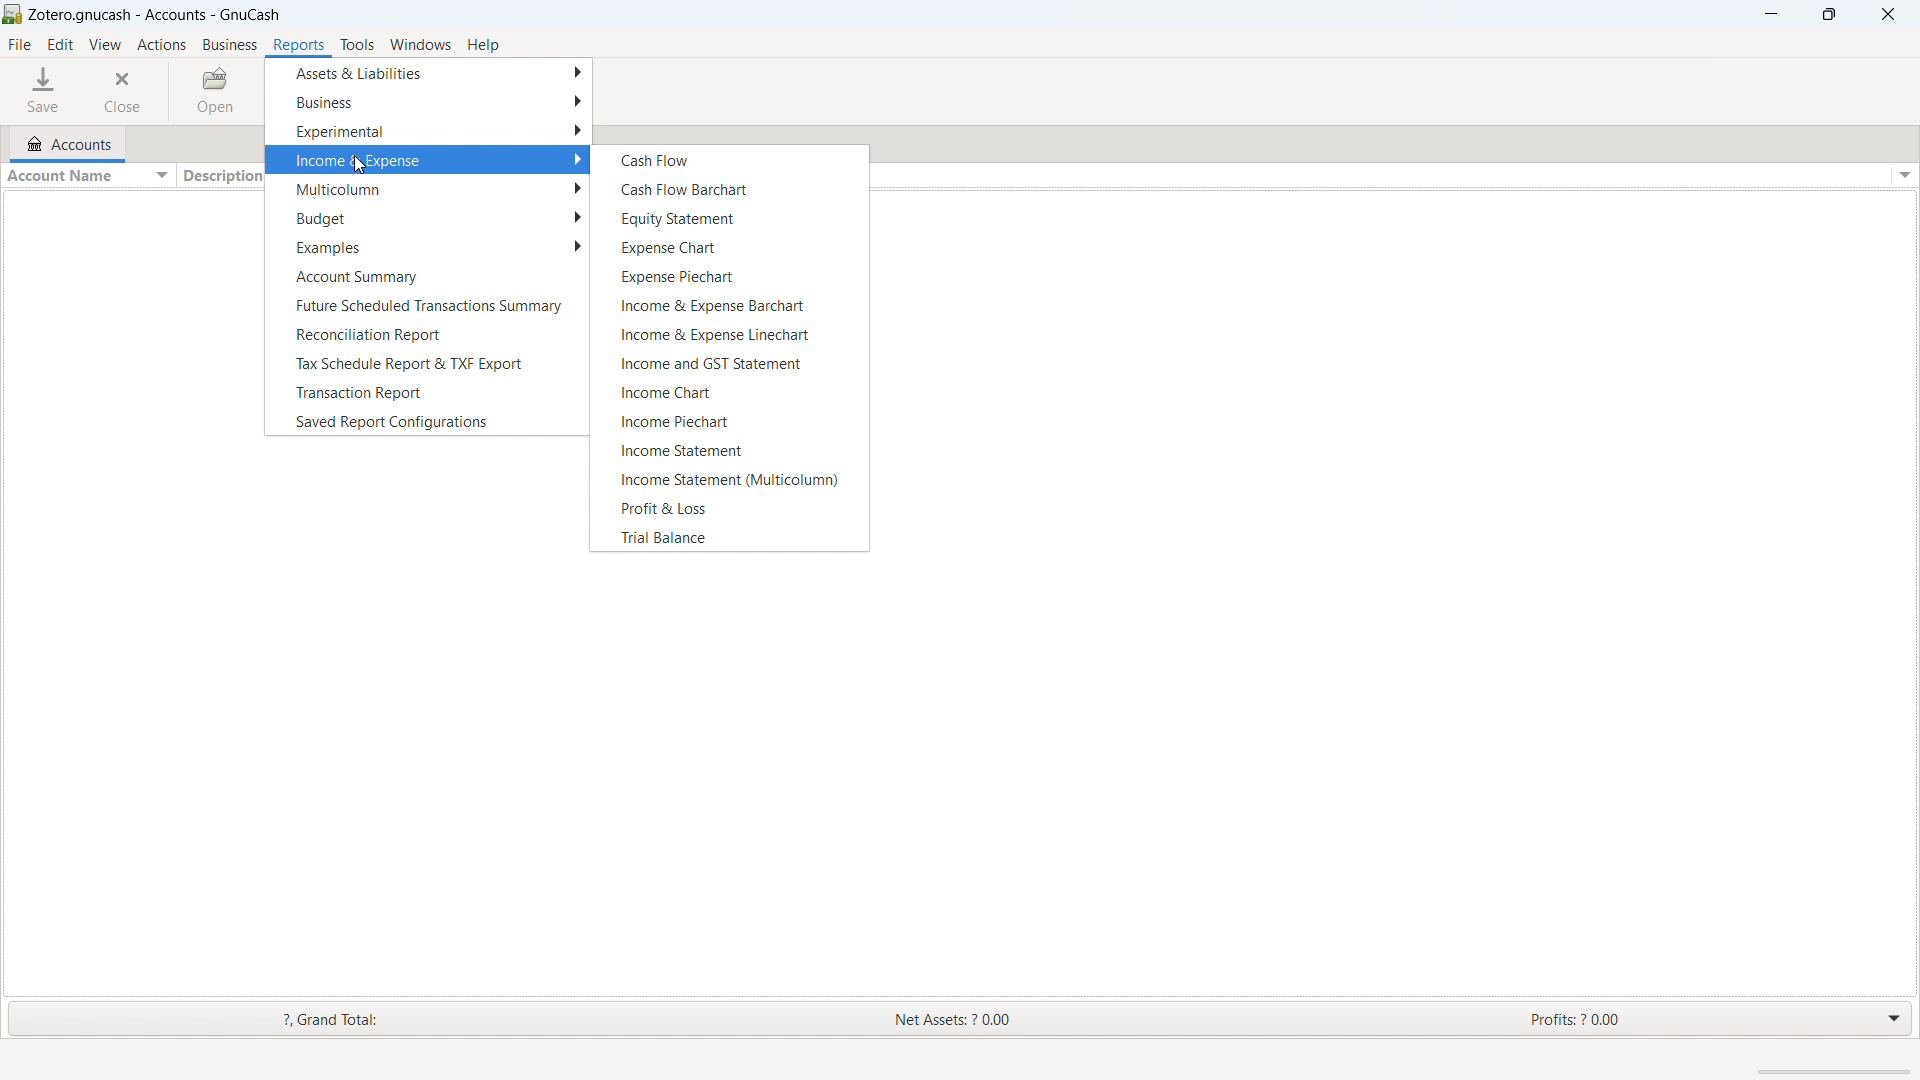 Image resolution: width=1920 pixels, height=1080 pixels. I want to click on future scheduled transactions summary, so click(427, 305).